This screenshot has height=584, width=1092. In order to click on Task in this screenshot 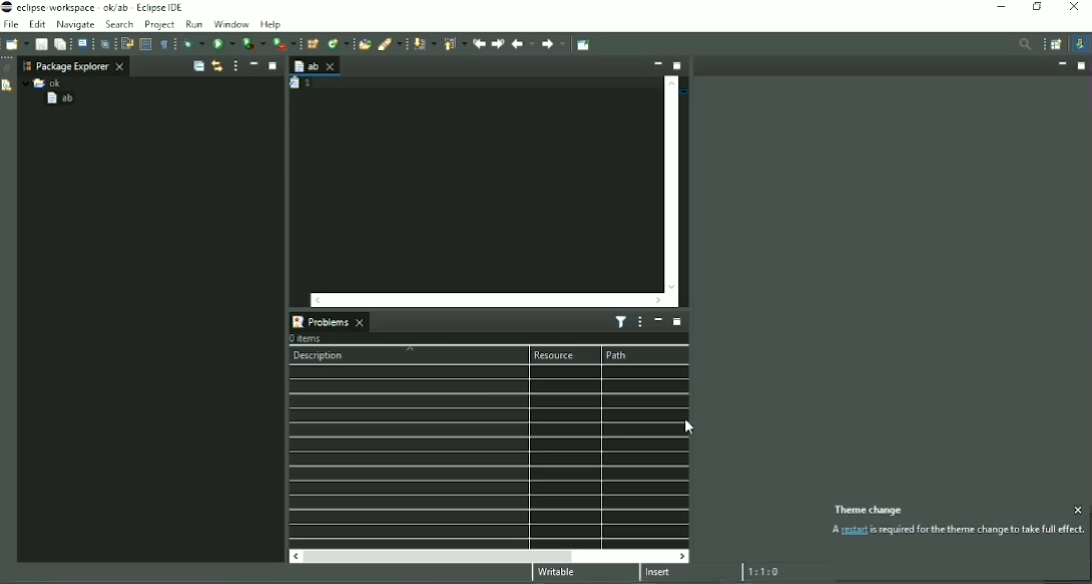, I will do `click(311, 83)`.